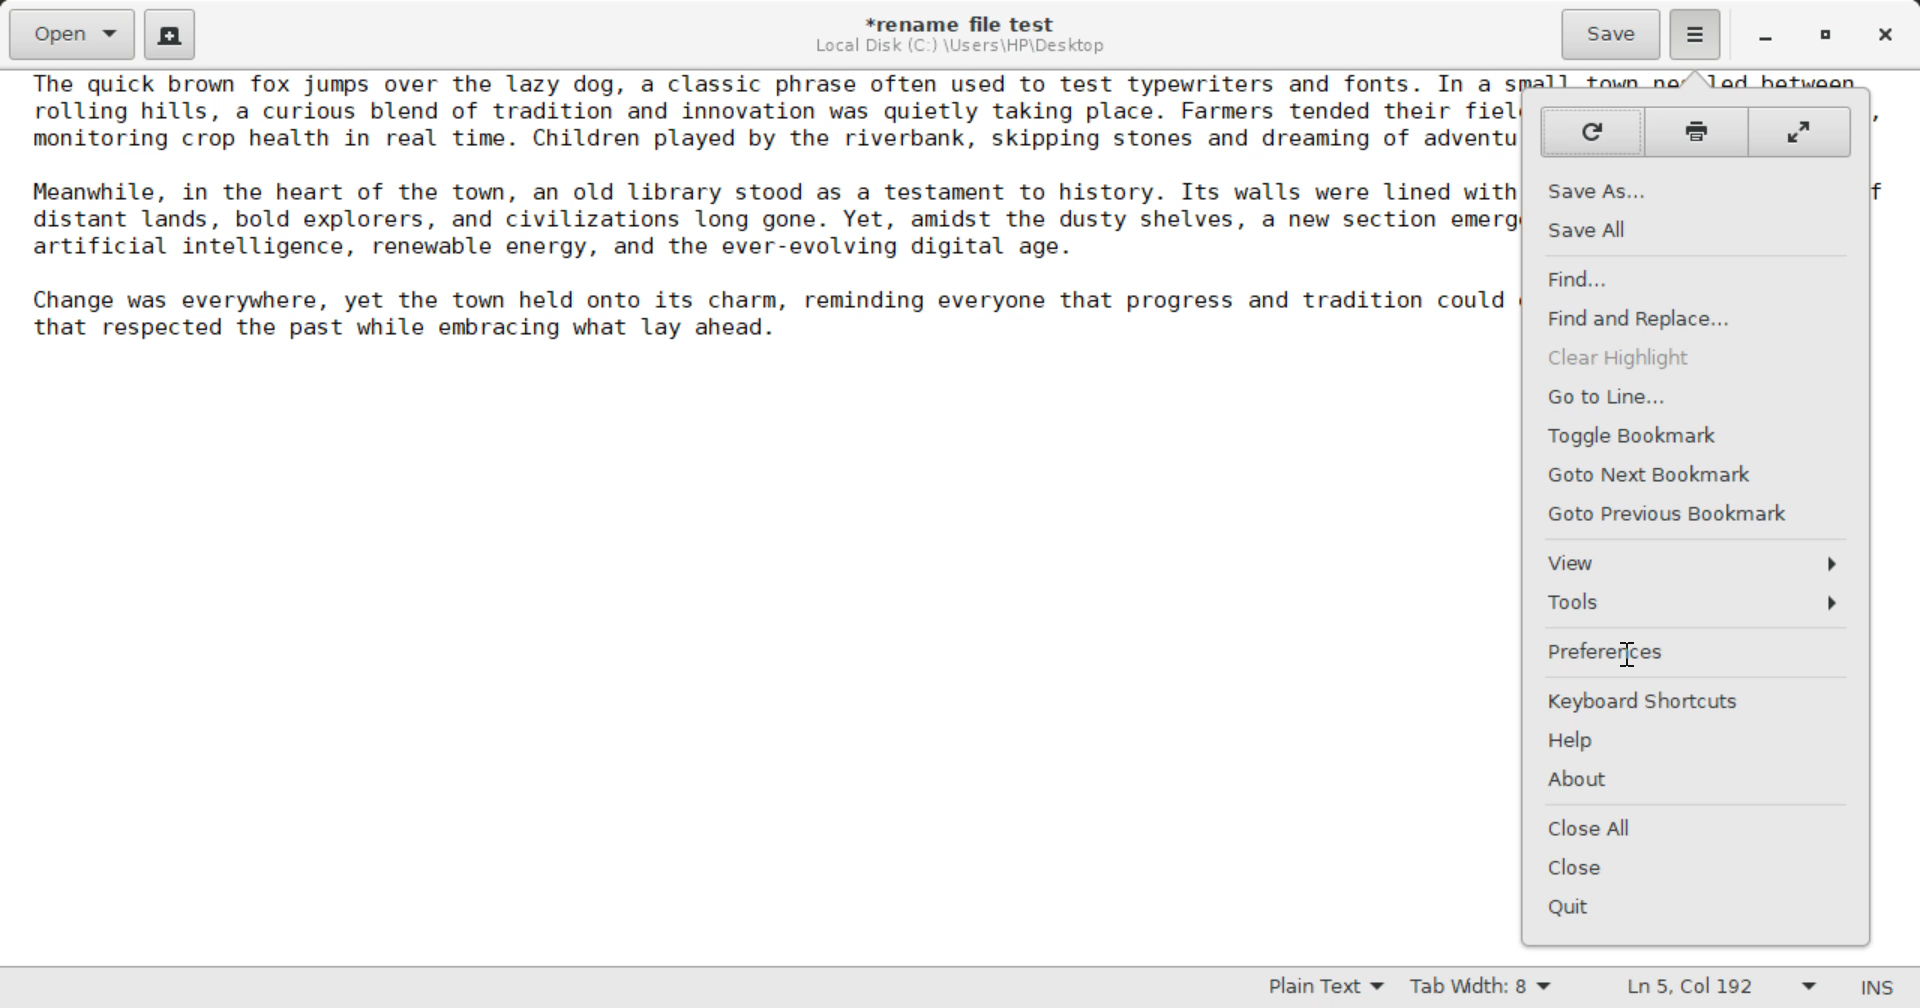 Image resolution: width=1920 pixels, height=1008 pixels. Describe the element at coordinates (1625, 654) in the screenshot. I see `Cursor Position` at that location.